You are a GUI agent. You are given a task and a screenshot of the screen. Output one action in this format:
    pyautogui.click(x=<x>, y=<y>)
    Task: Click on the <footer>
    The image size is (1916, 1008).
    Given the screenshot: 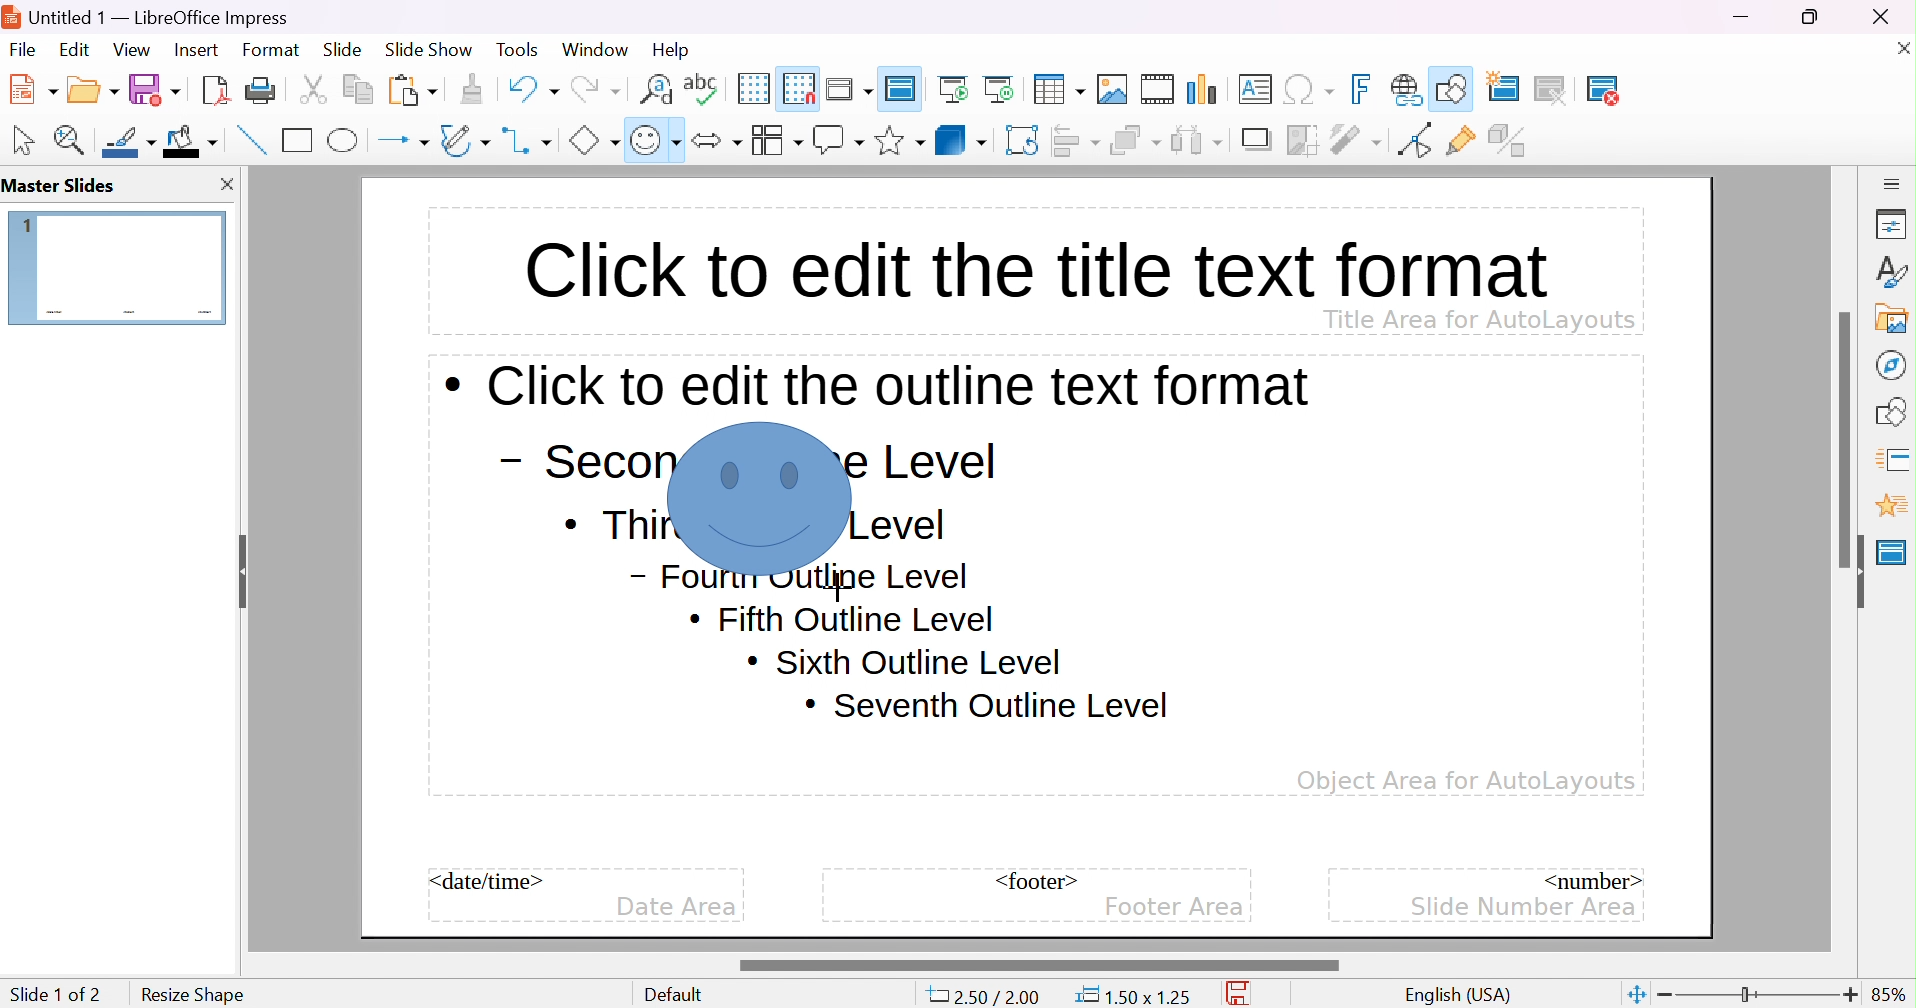 What is the action you would take?
    pyautogui.click(x=1037, y=881)
    